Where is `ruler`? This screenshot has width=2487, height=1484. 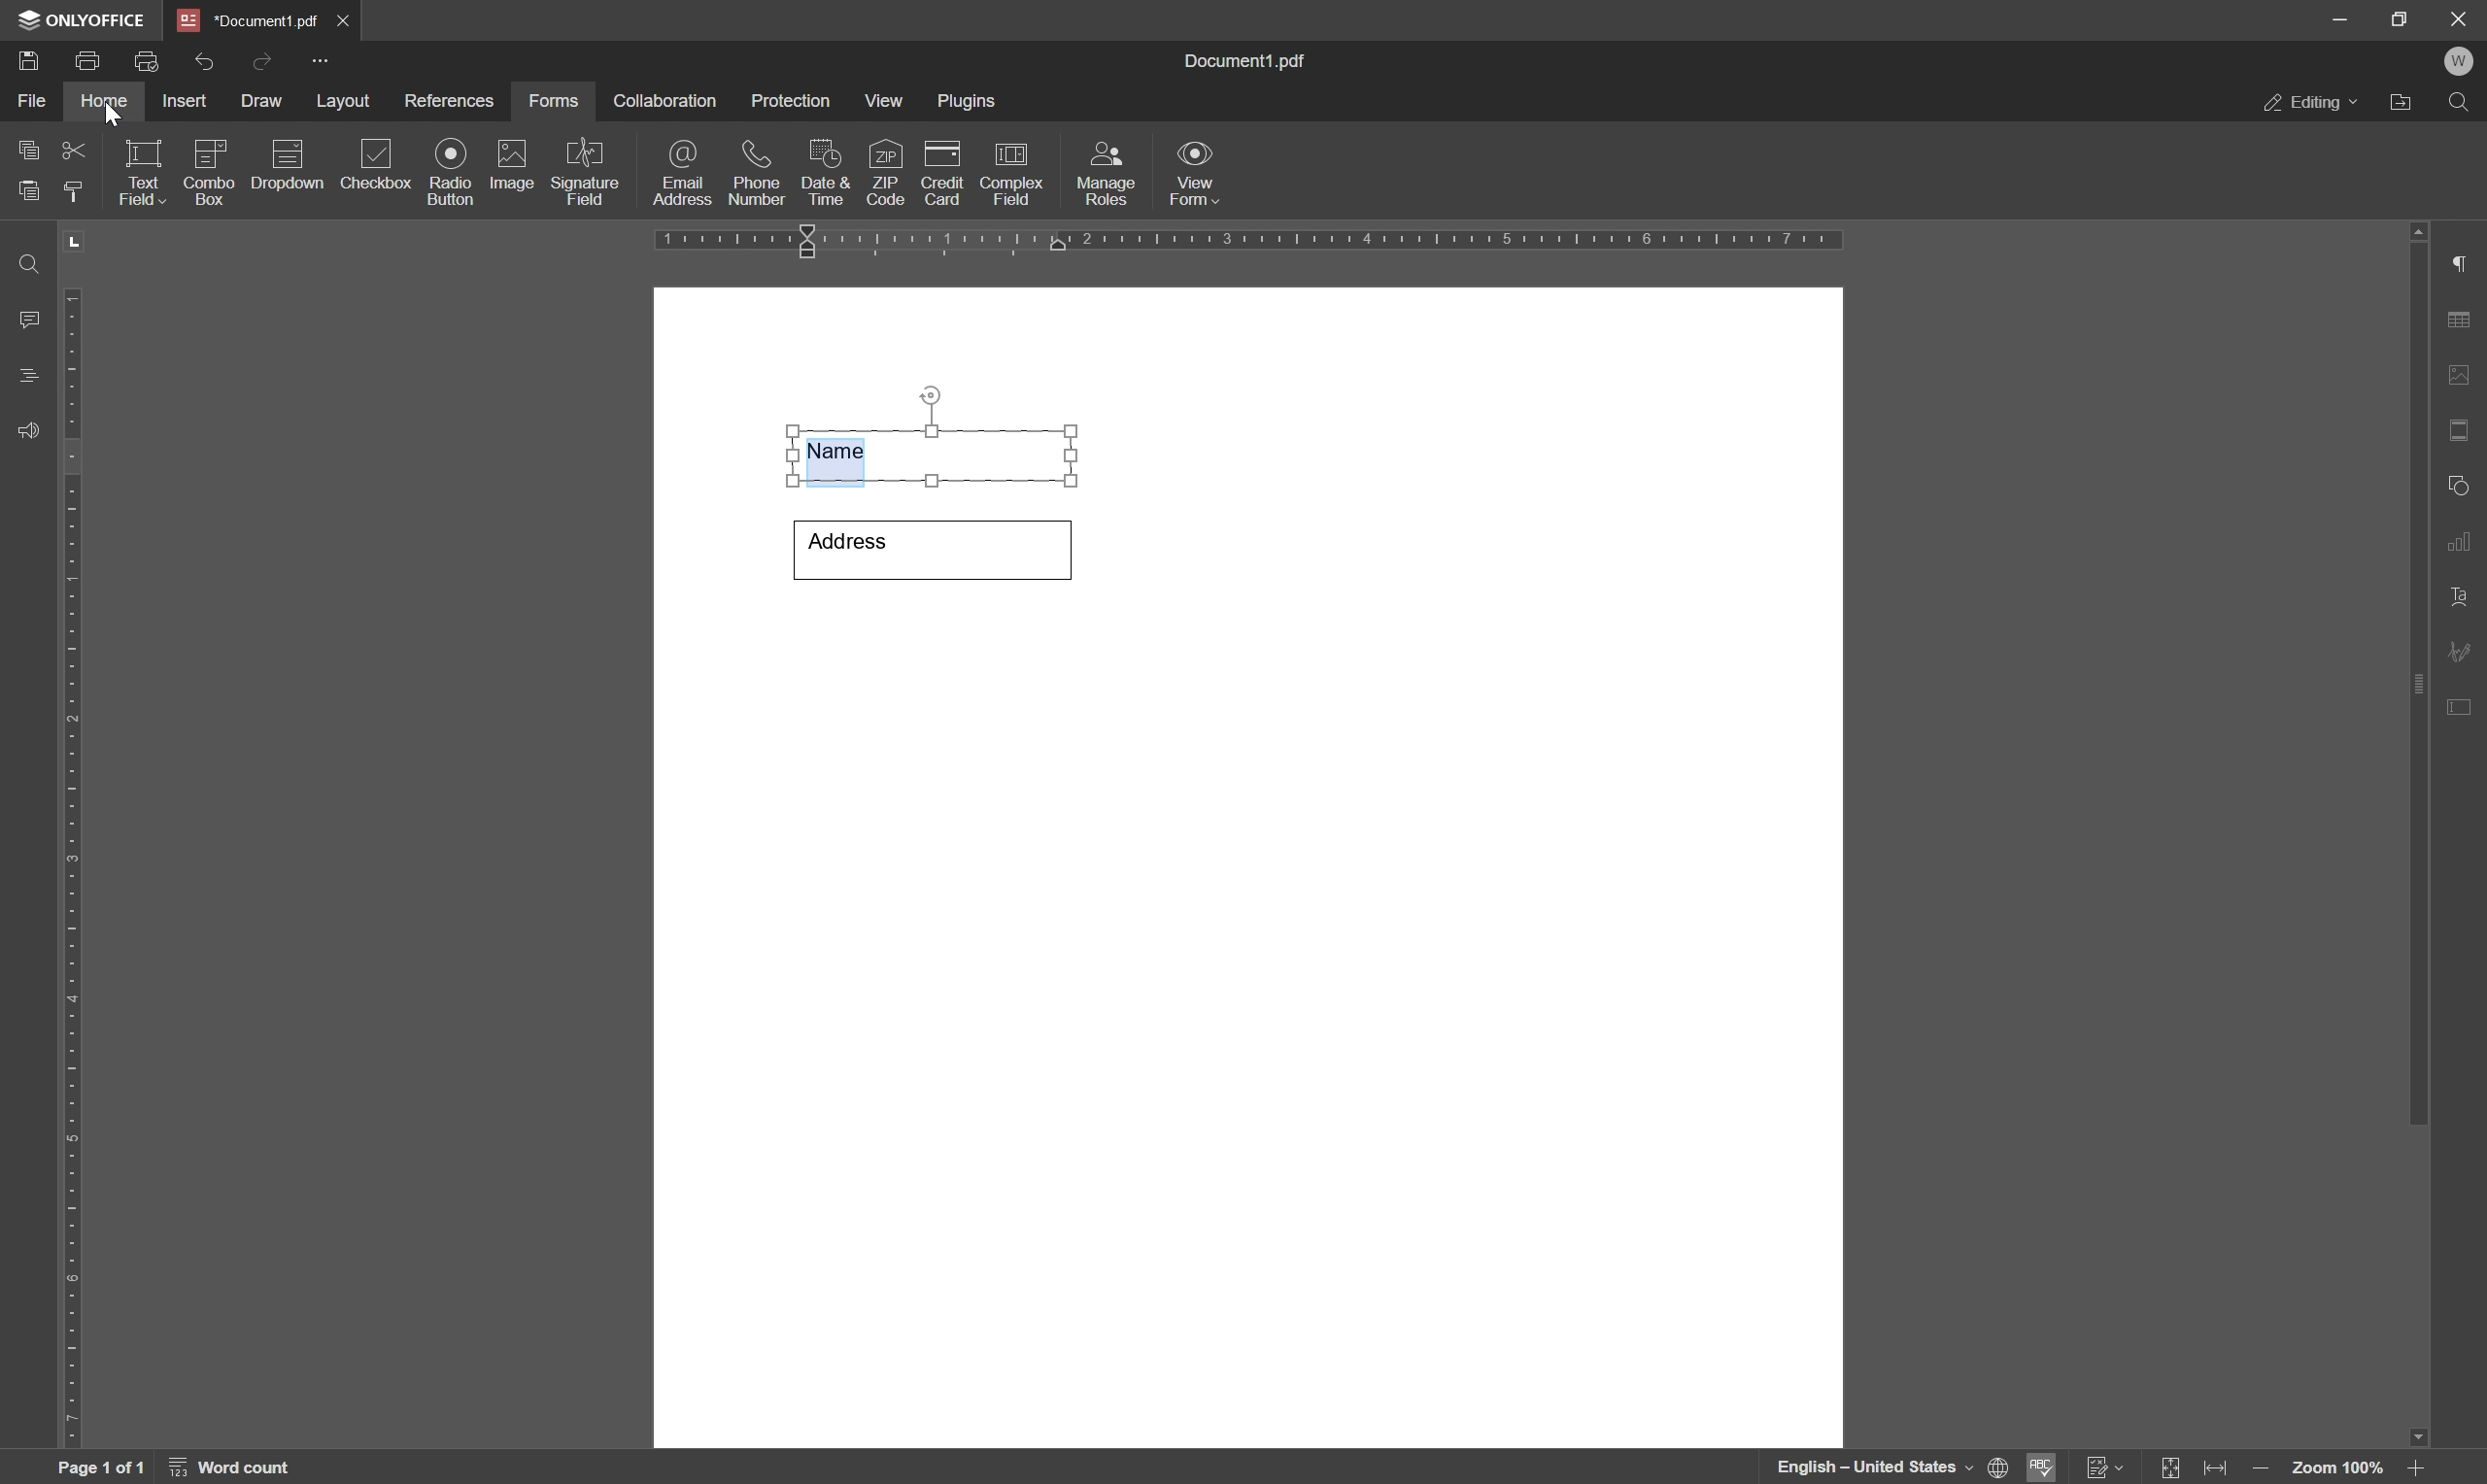 ruler is located at coordinates (1258, 242).